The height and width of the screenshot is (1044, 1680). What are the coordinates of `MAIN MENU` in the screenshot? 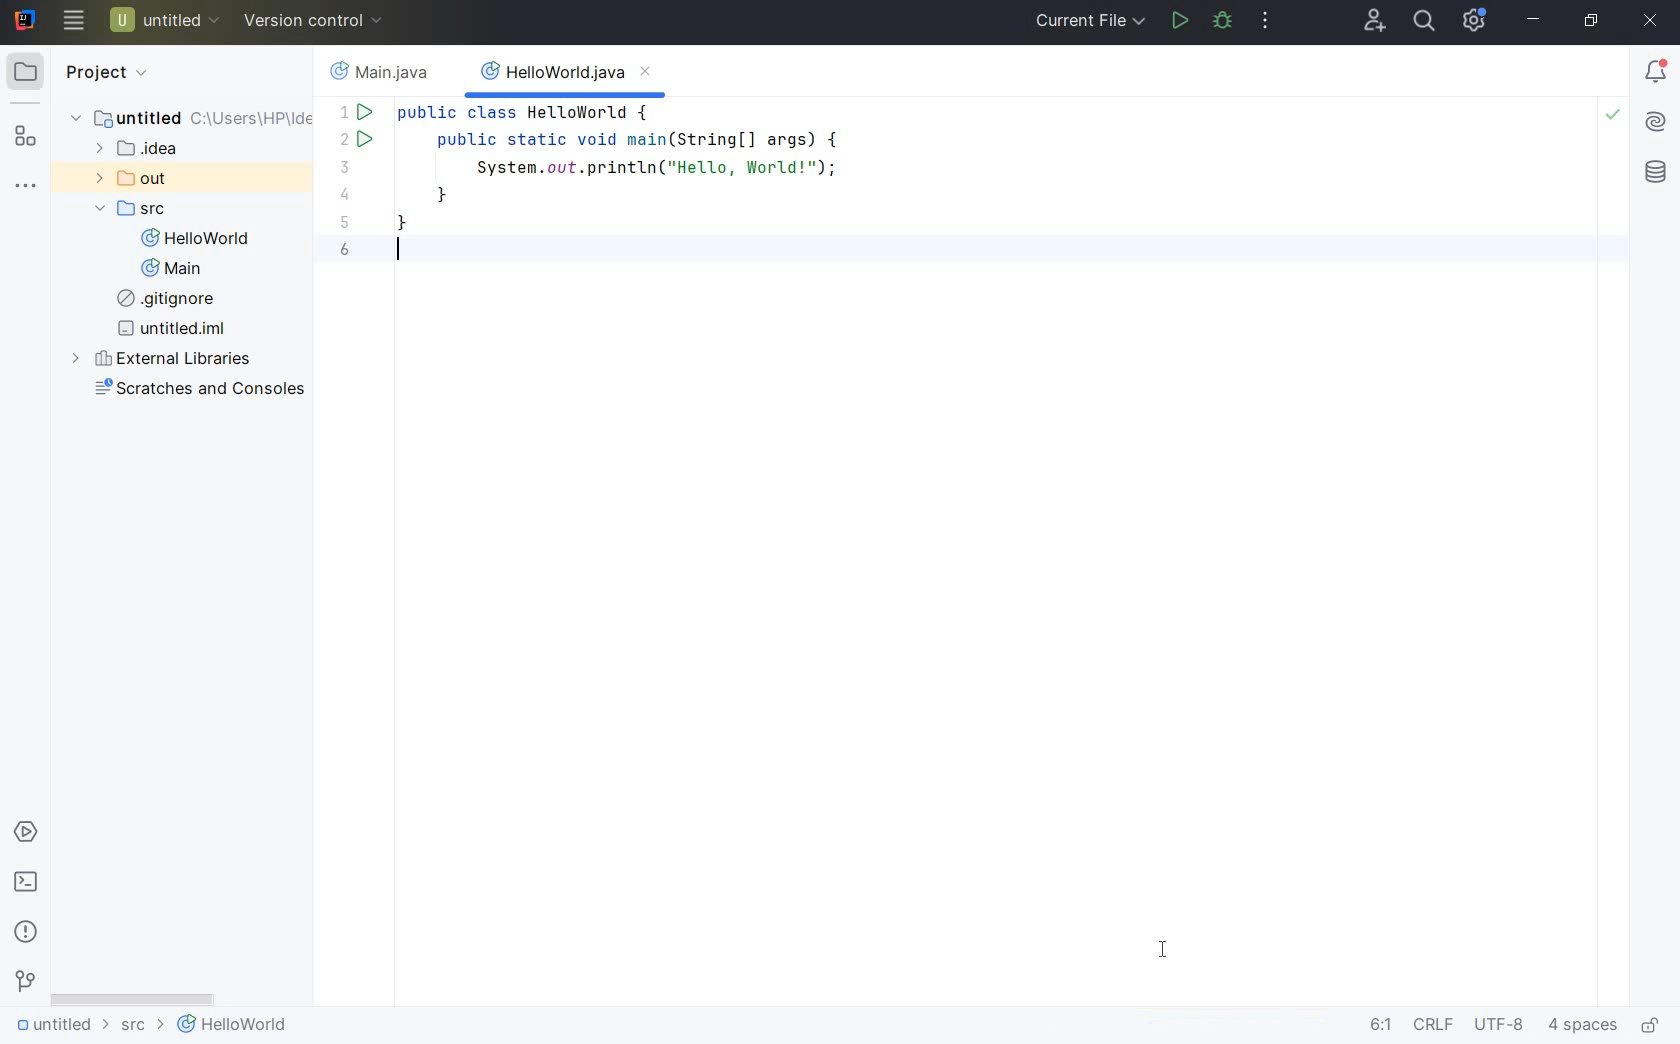 It's located at (72, 21).